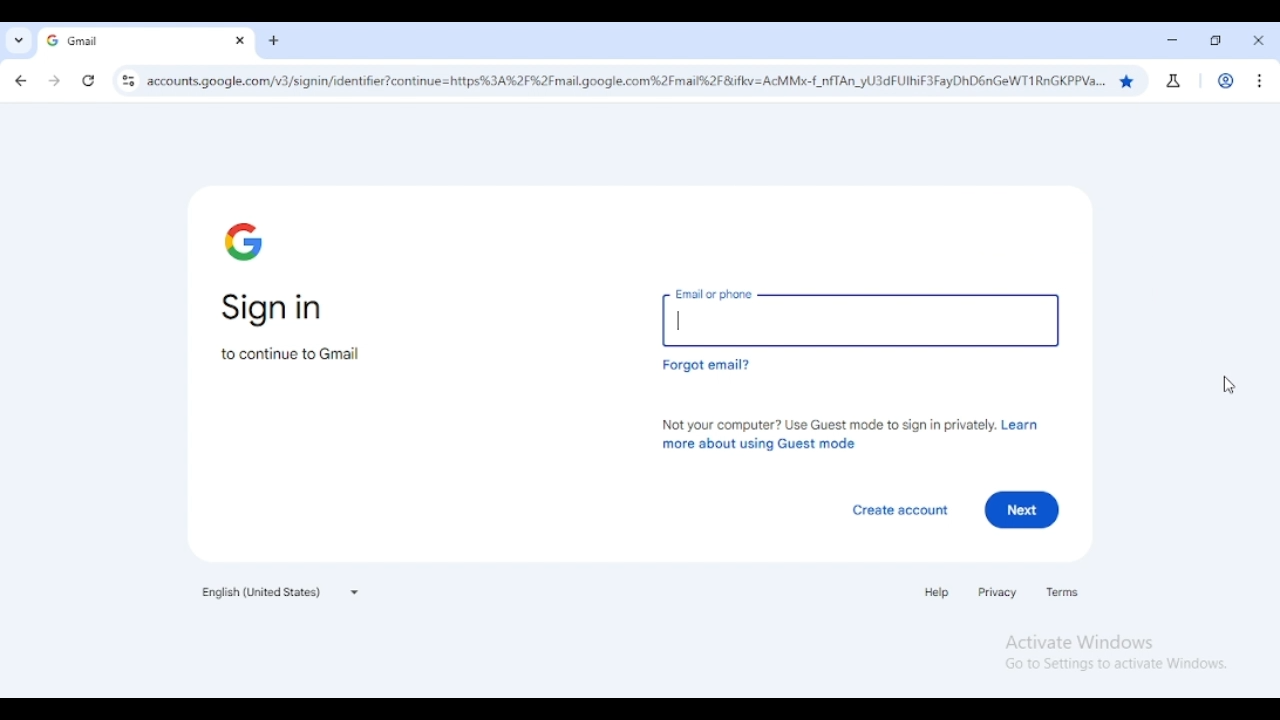  Describe the element at coordinates (294, 328) in the screenshot. I see `sign in to continue to Gmail` at that location.